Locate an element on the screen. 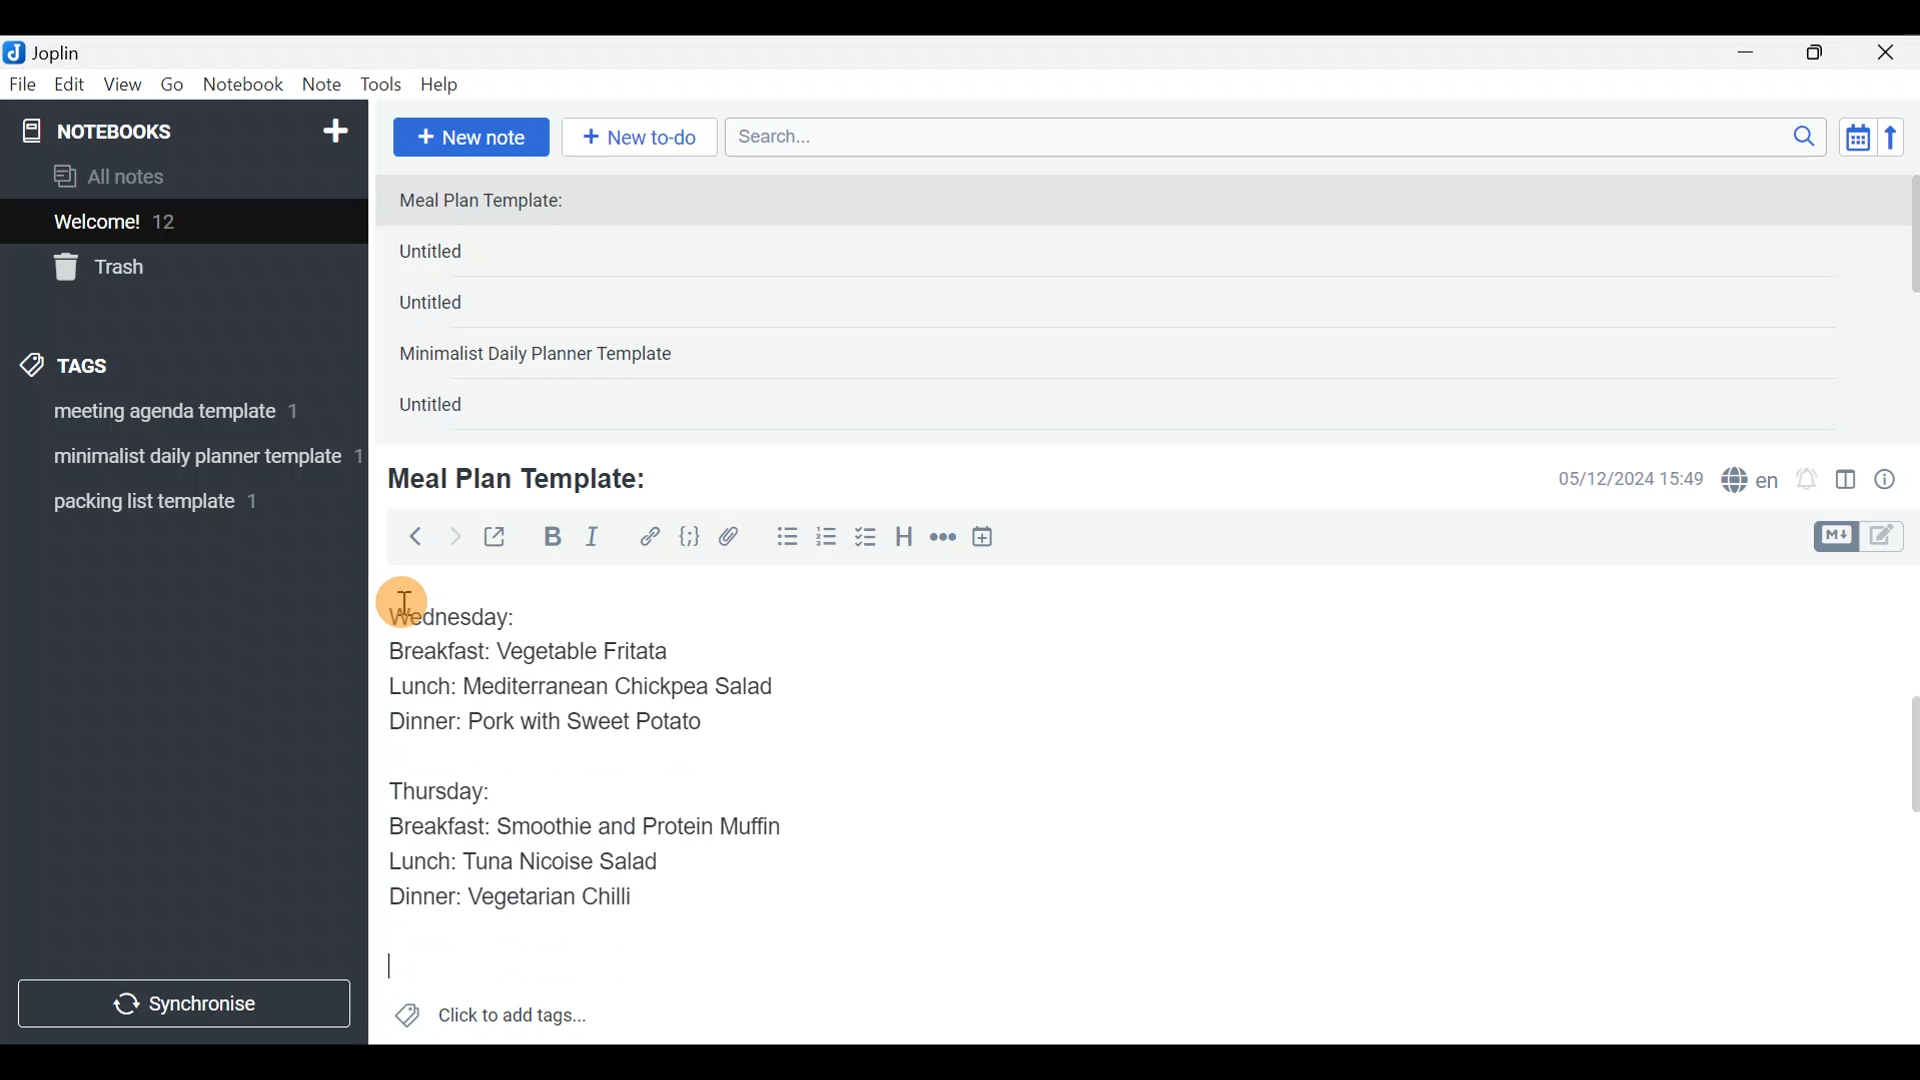  Attach file is located at coordinates (735, 539).